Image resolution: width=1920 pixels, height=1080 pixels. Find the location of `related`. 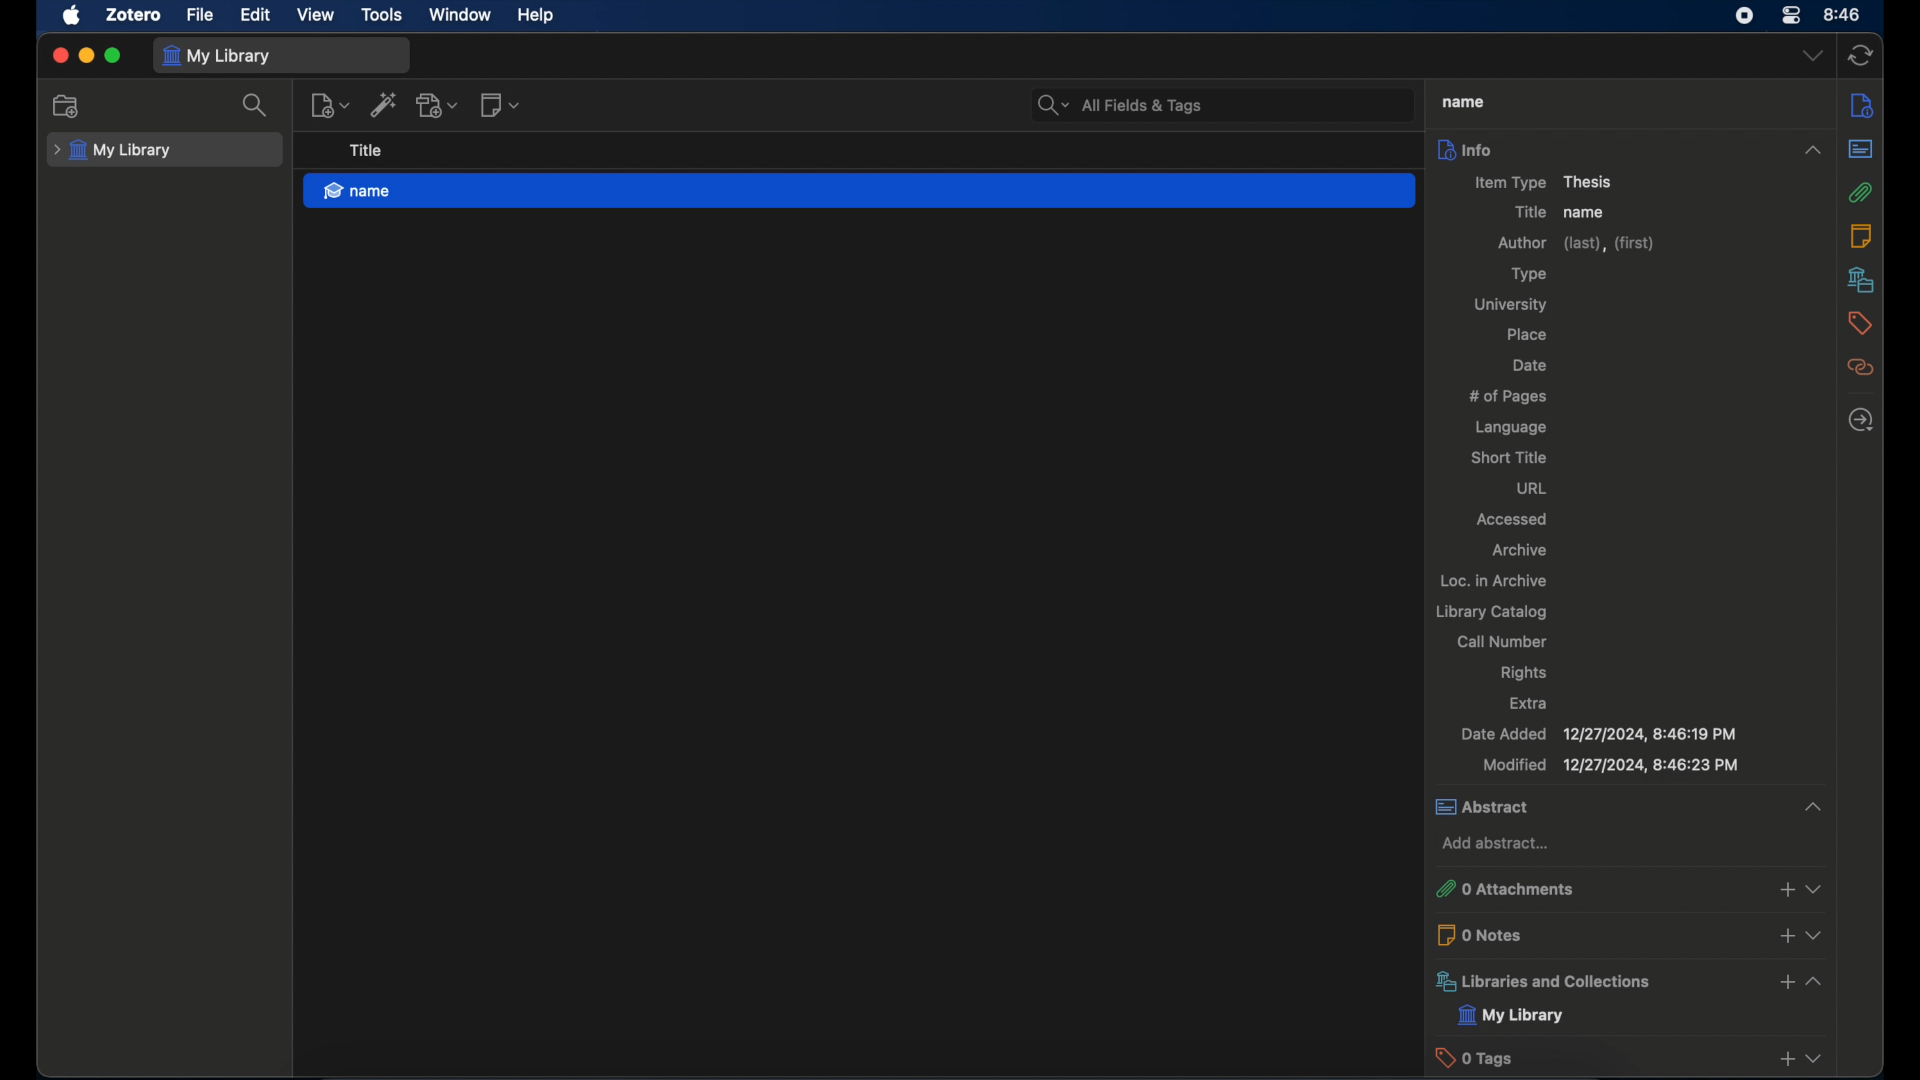

related is located at coordinates (1862, 368).